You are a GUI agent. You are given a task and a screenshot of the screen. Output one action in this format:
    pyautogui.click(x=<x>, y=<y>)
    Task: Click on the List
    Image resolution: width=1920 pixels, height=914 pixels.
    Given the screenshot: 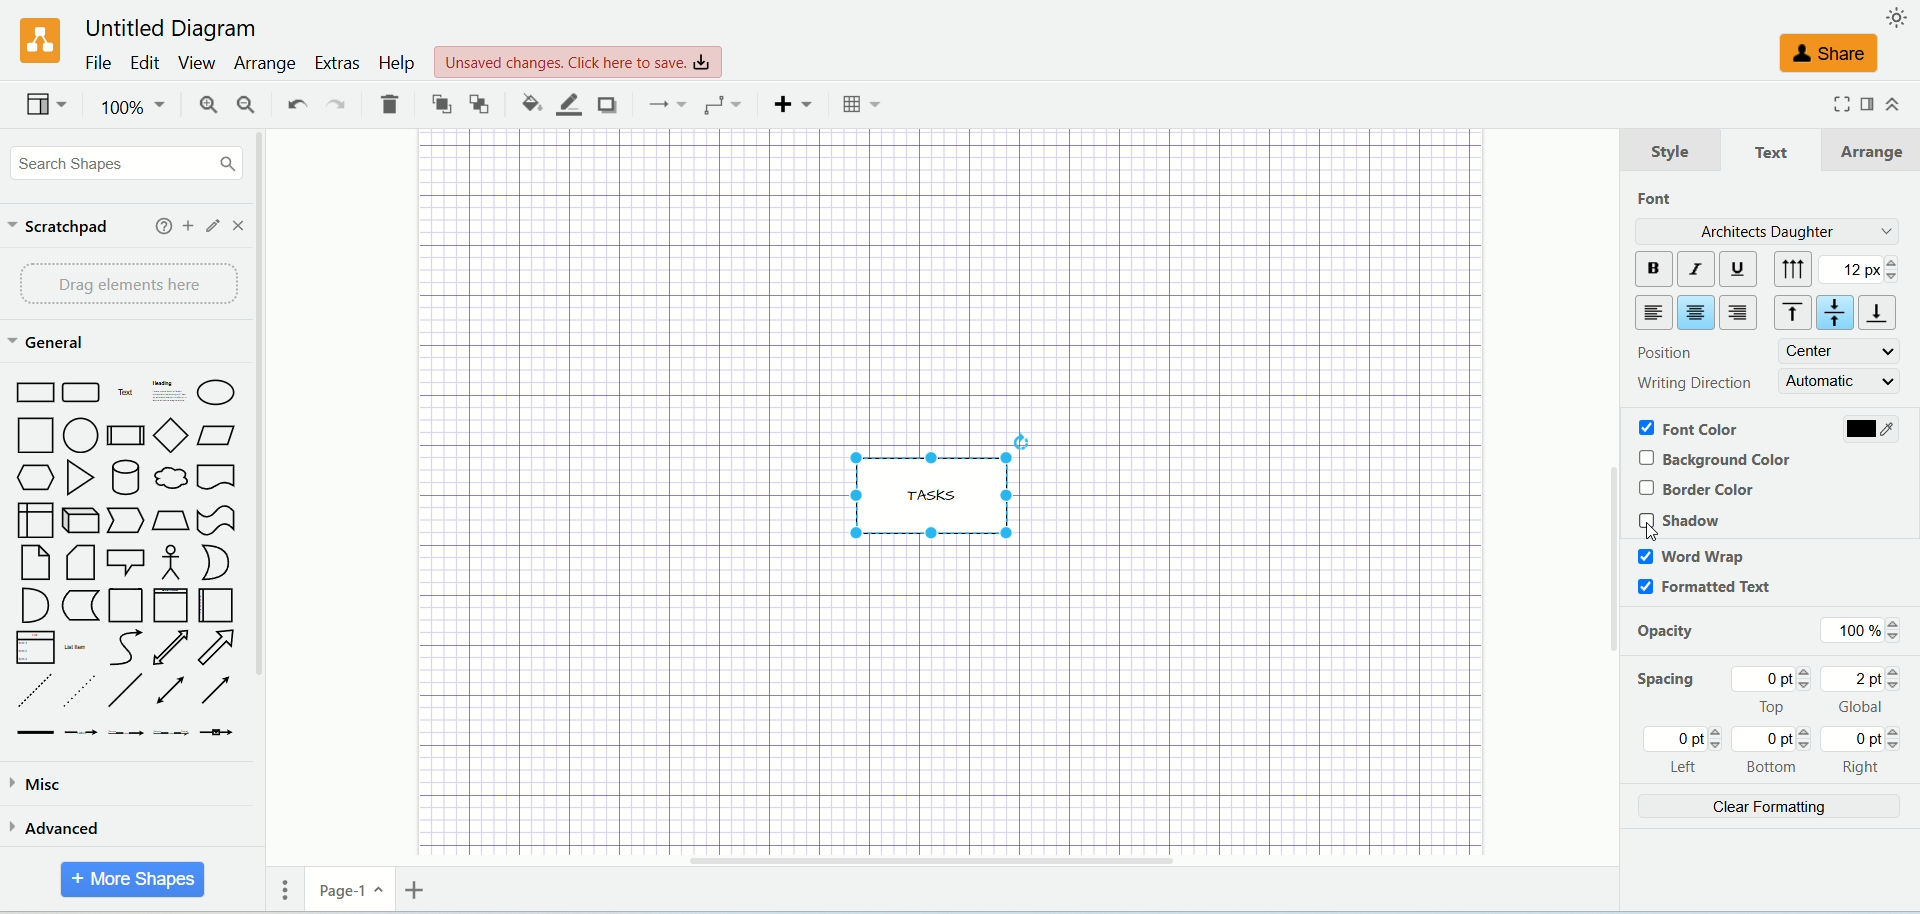 What is the action you would take?
    pyautogui.click(x=35, y=647)
    